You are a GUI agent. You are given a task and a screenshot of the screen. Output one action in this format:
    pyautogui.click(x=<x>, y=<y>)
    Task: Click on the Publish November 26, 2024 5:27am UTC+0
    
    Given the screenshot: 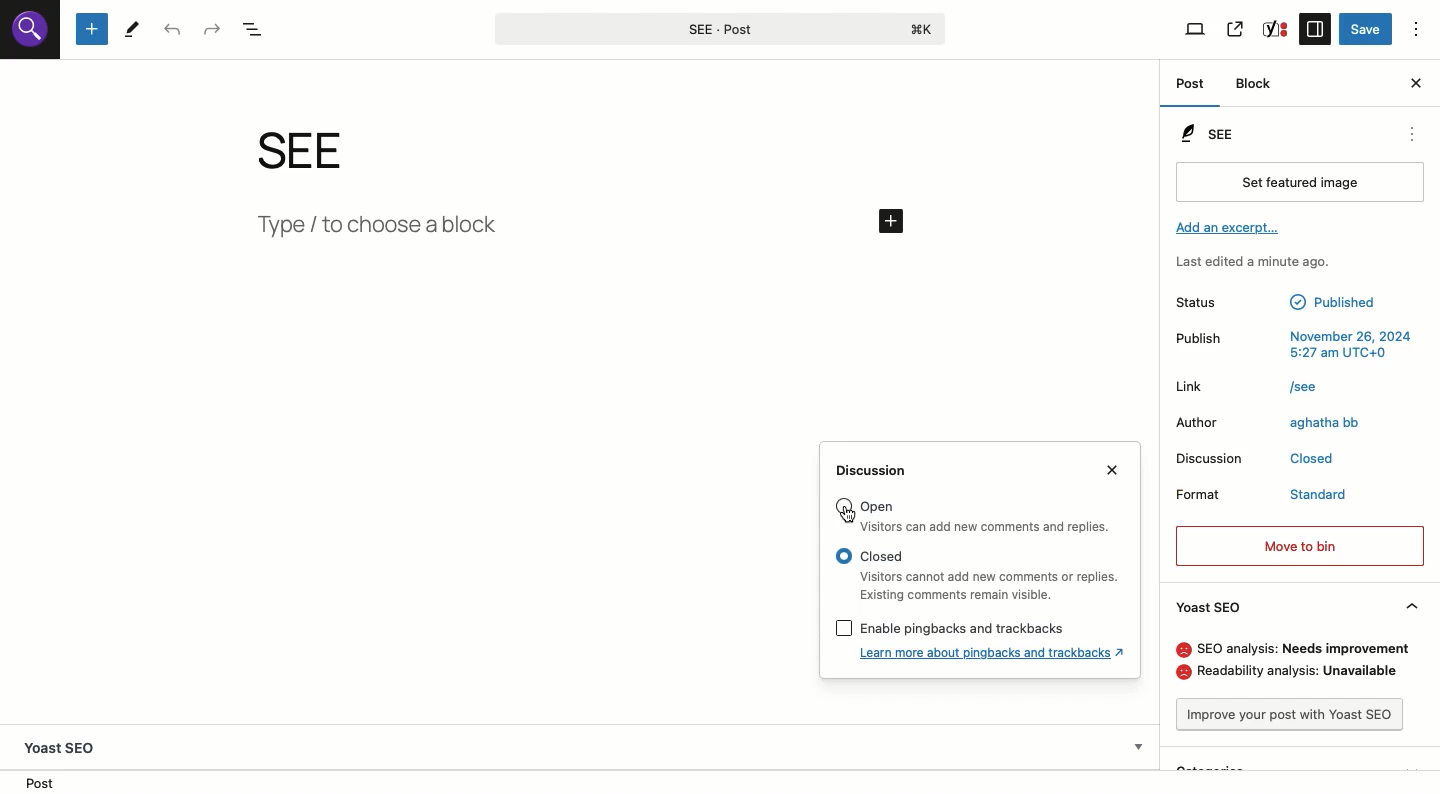 What is the action you would take?
    pyautogui.click(x=1295, y=345)
    